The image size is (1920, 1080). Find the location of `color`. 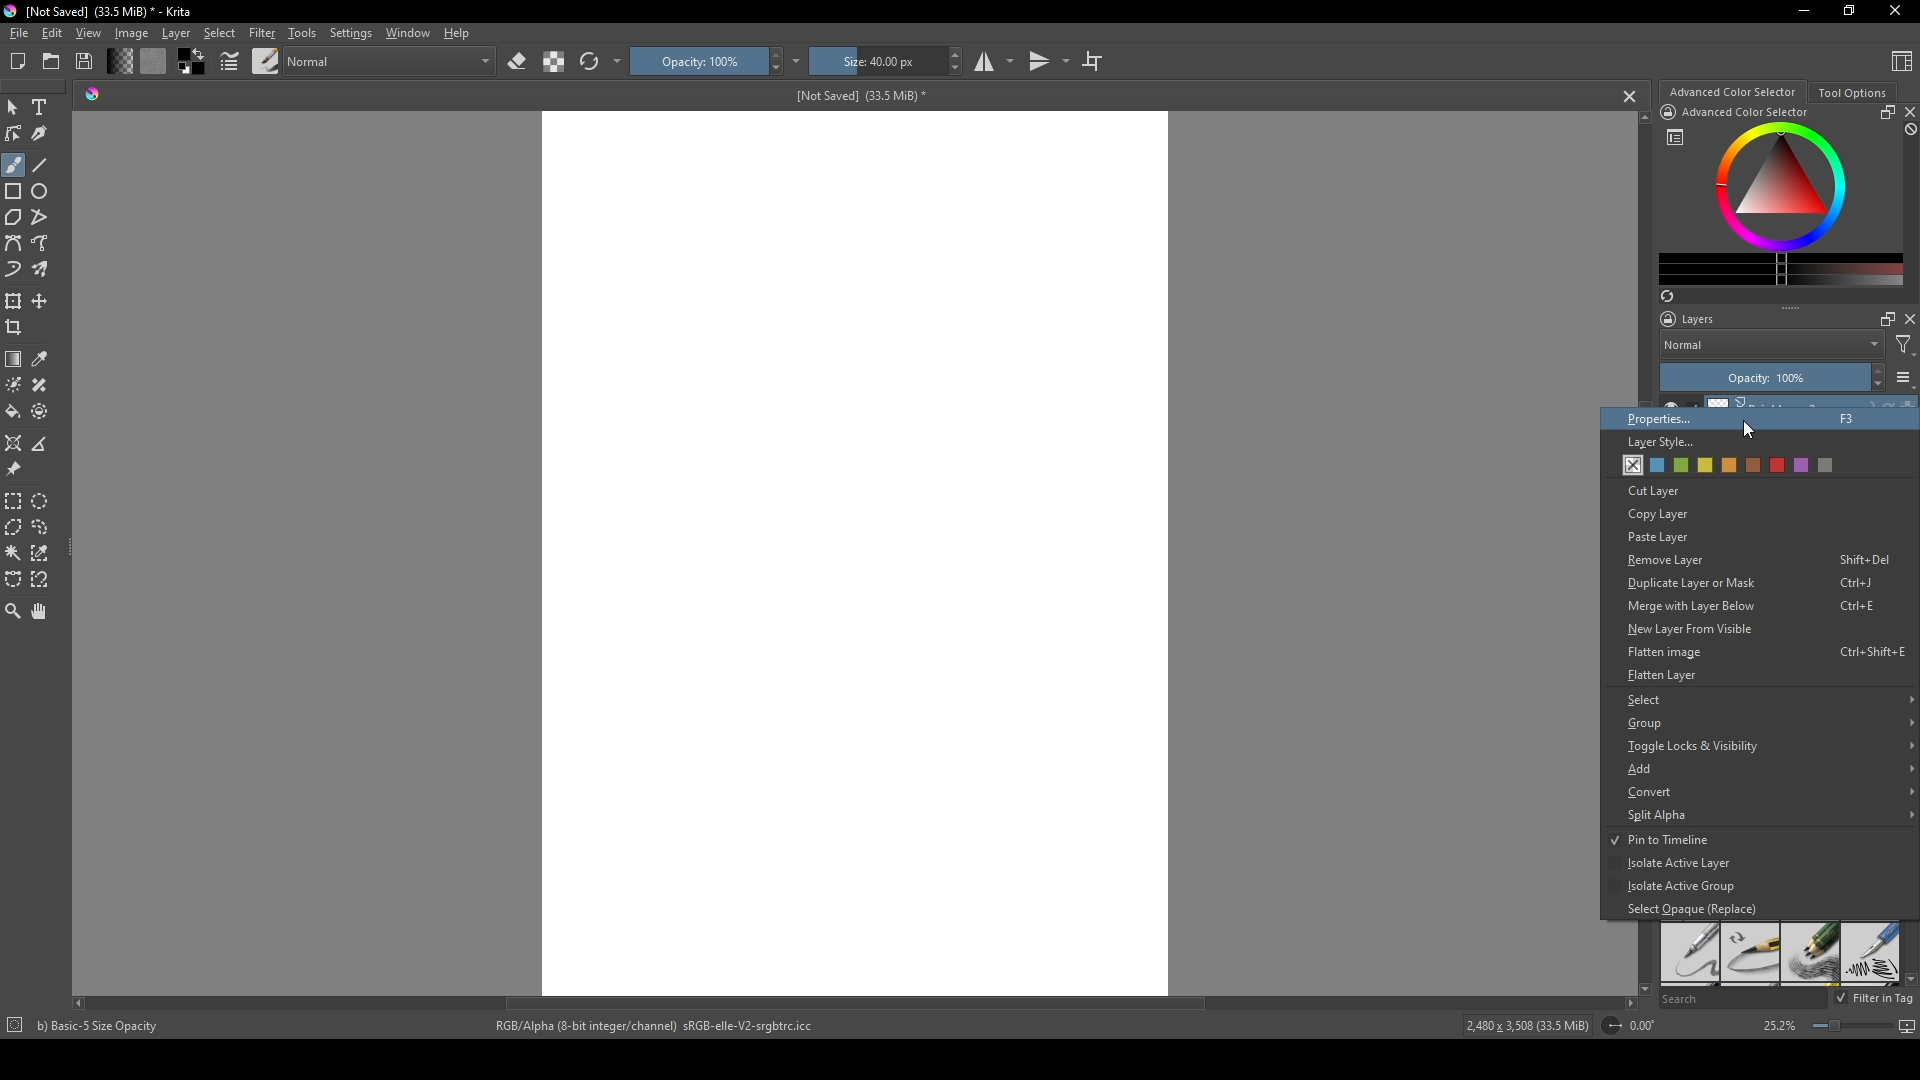

color is located at coordinates (189, 62).